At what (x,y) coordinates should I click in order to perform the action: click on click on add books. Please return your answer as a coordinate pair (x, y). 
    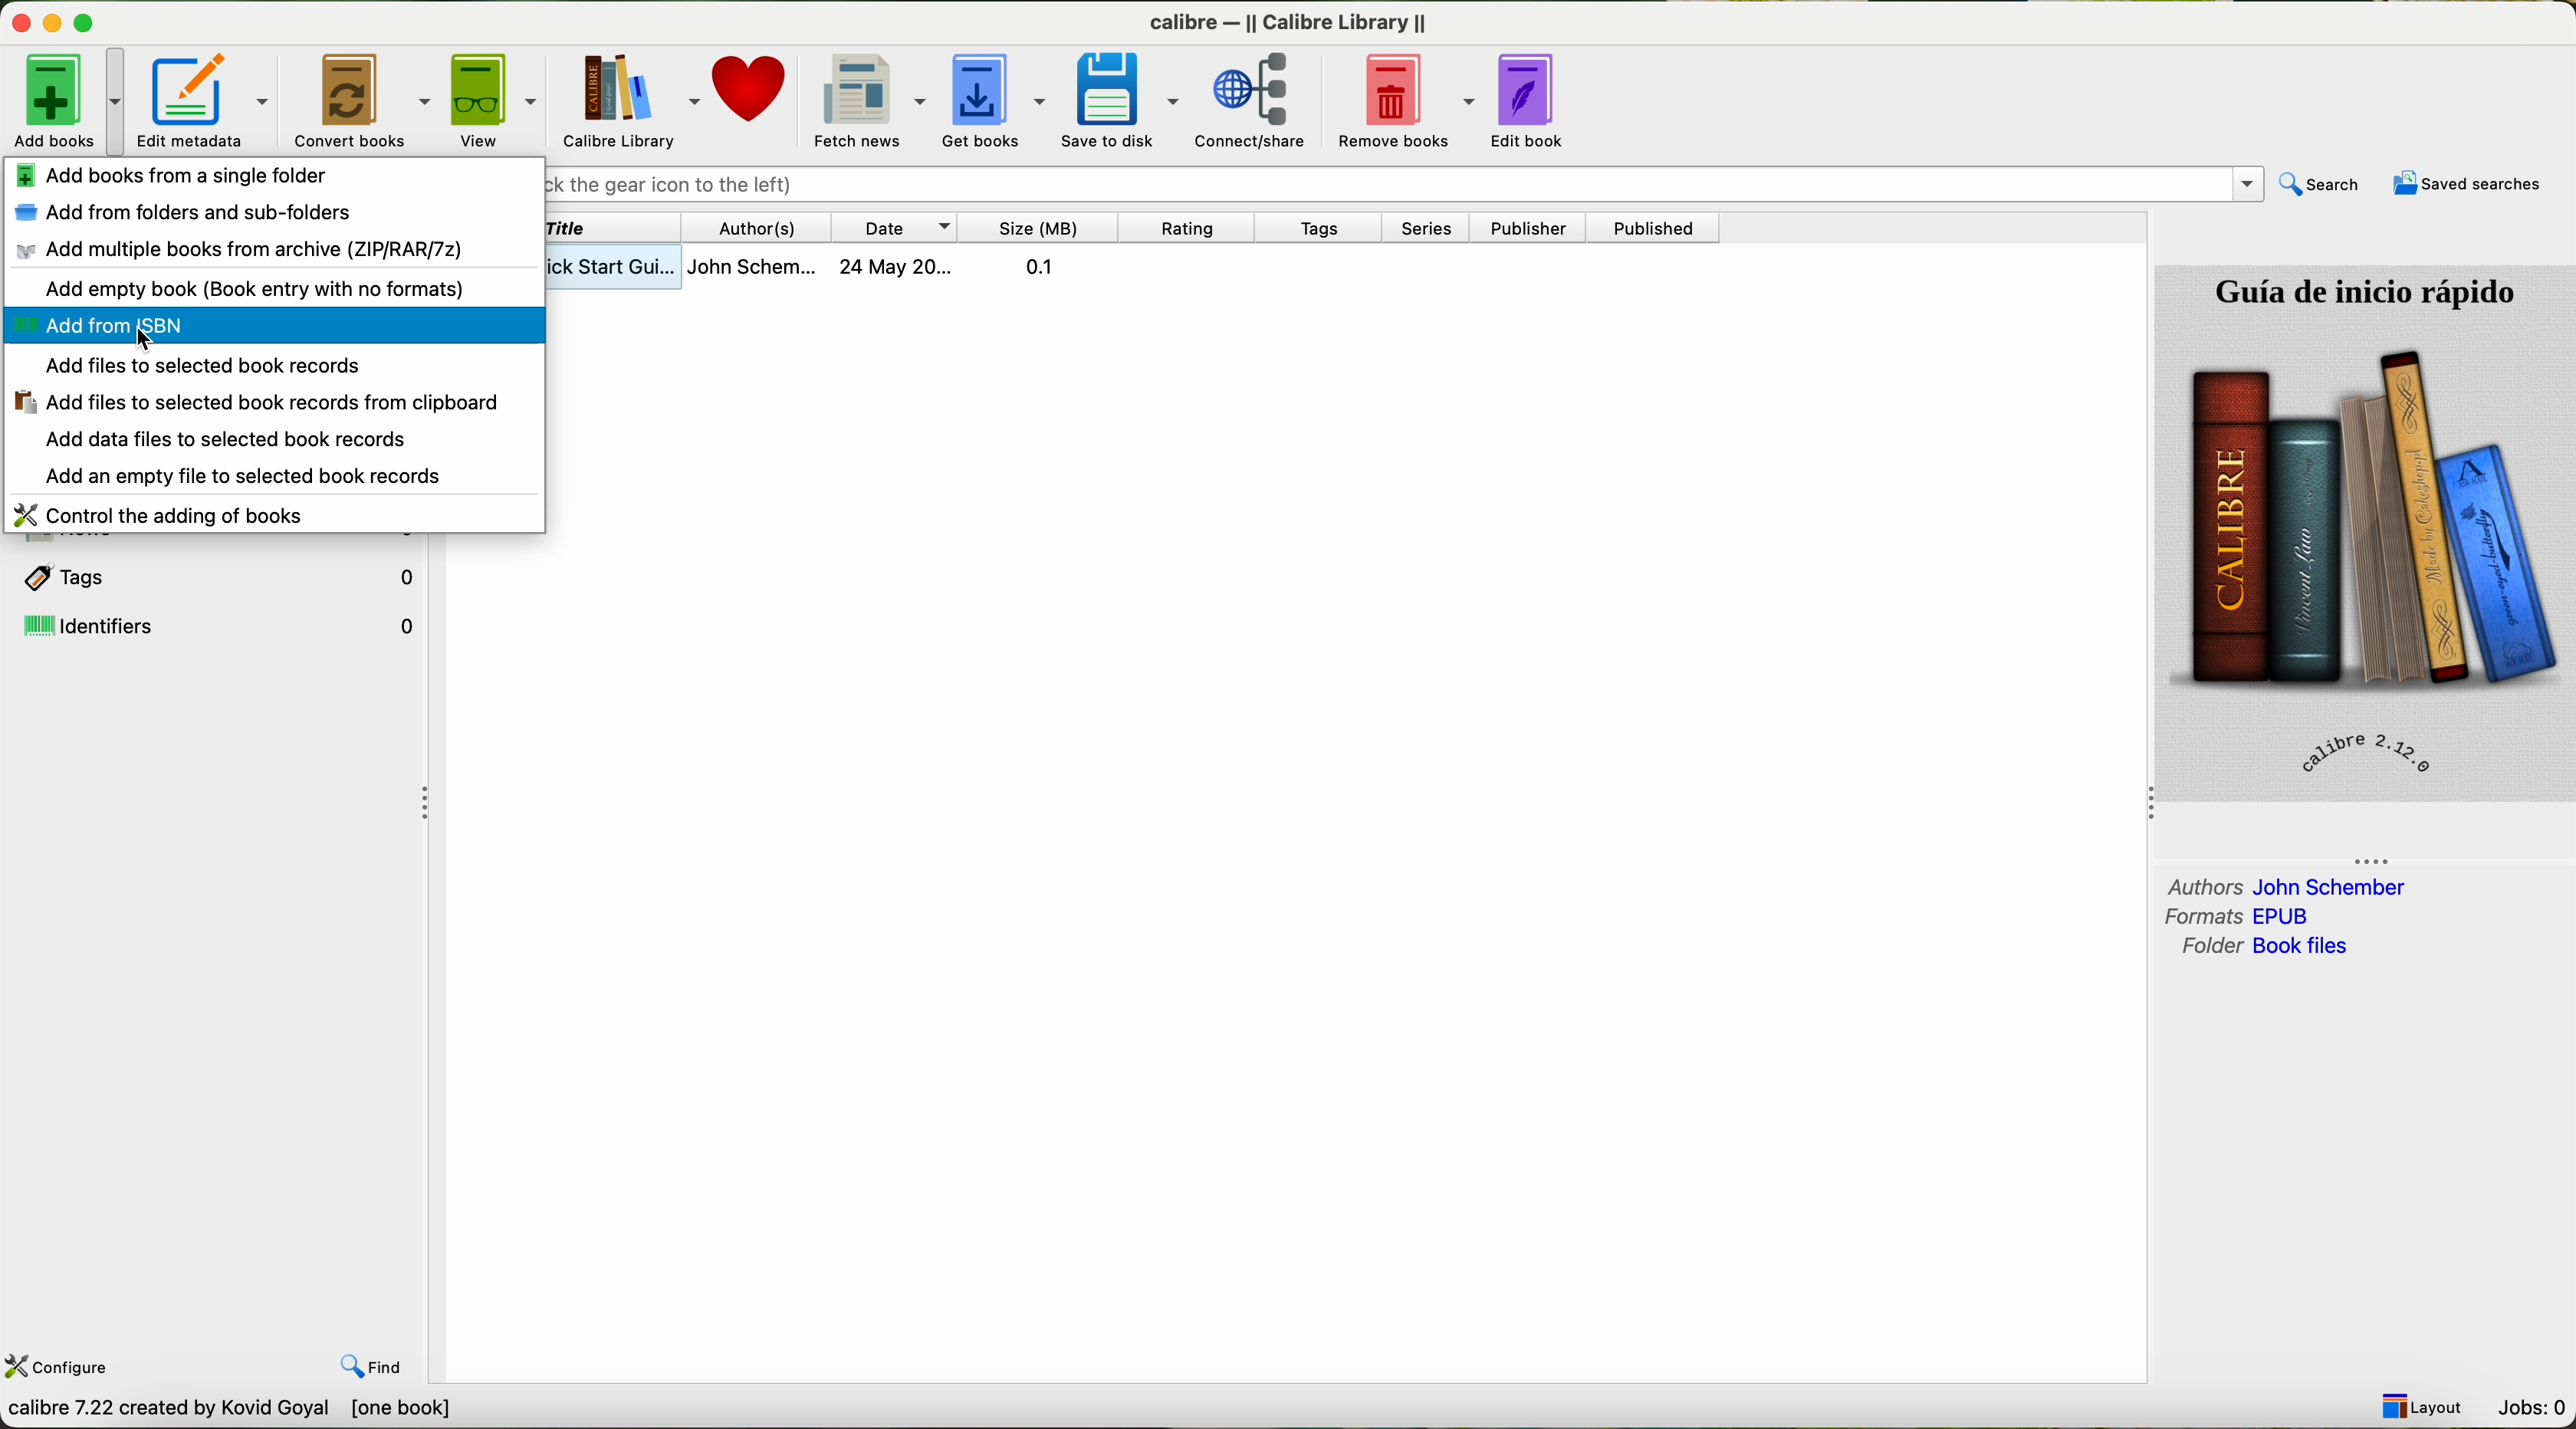
    Looking at the image, I should click on (66, 99).